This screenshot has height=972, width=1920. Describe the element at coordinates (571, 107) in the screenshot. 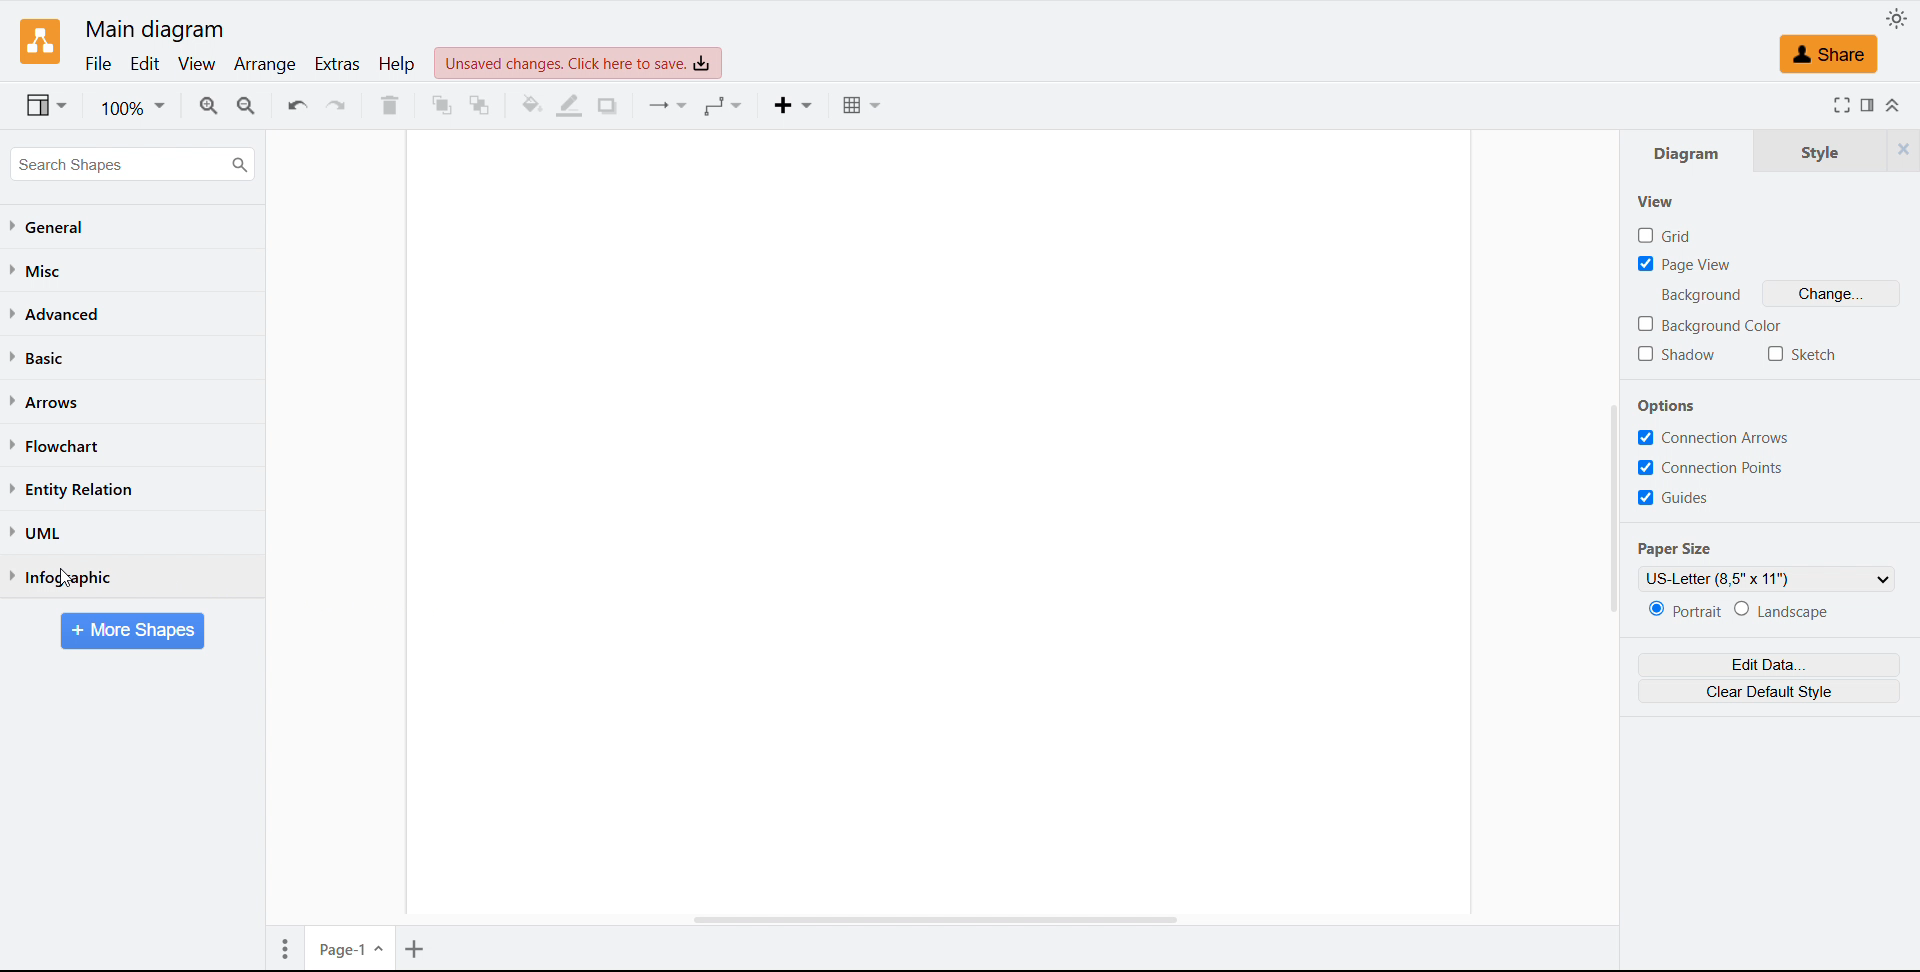

I see `Line colour ` at that location.